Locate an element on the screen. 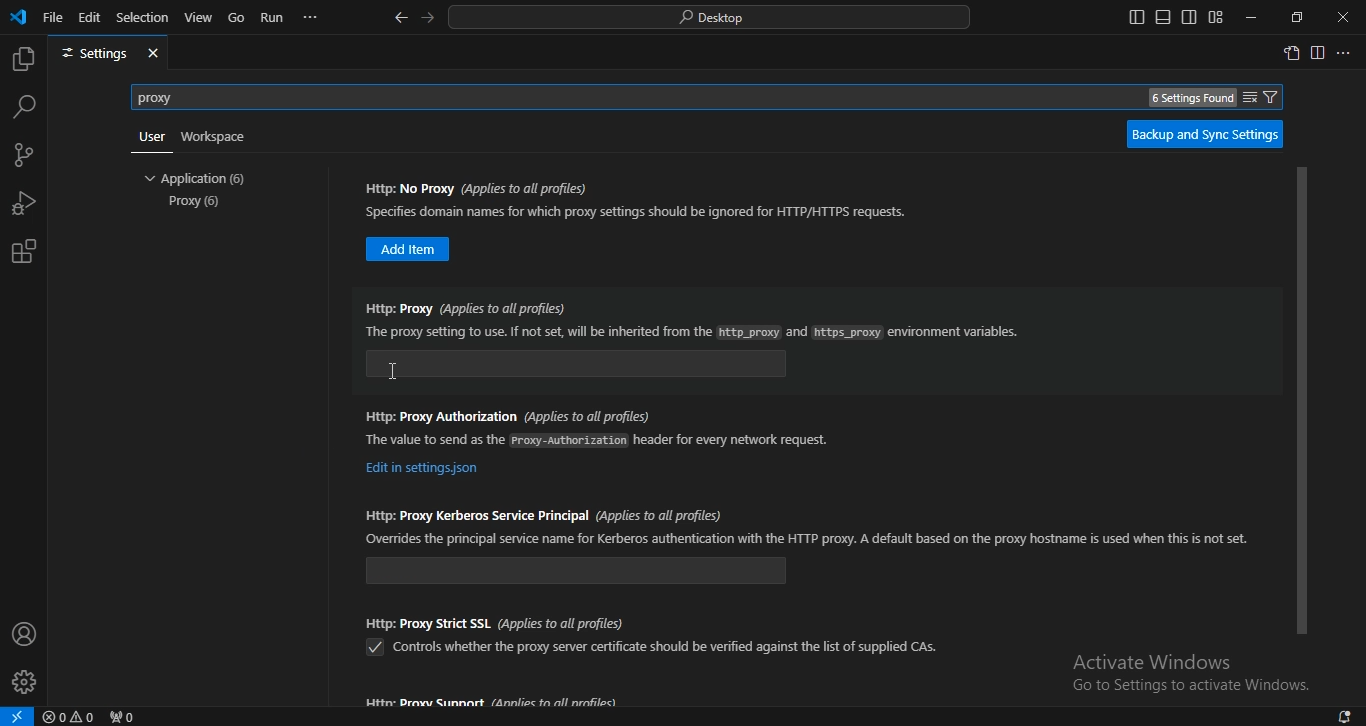 Image resolution: width=1366 pixels, height=726 pixels. Cursor is located at coordinates (392, 370).